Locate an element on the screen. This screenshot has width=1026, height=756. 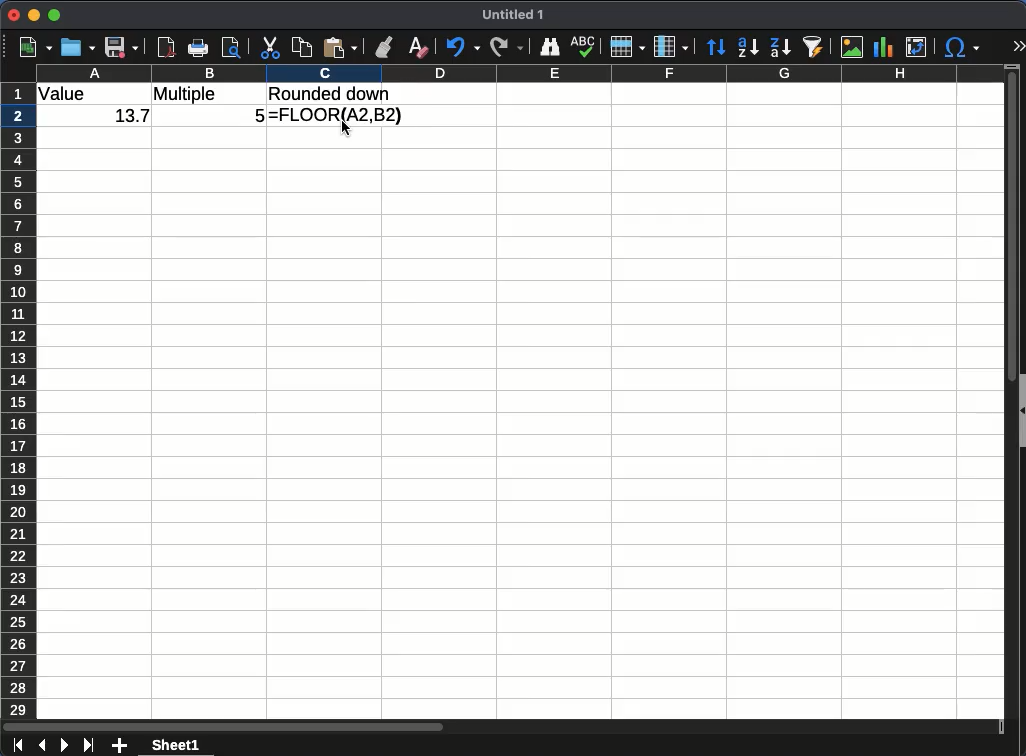
paste is located at coordinates (342, 47).